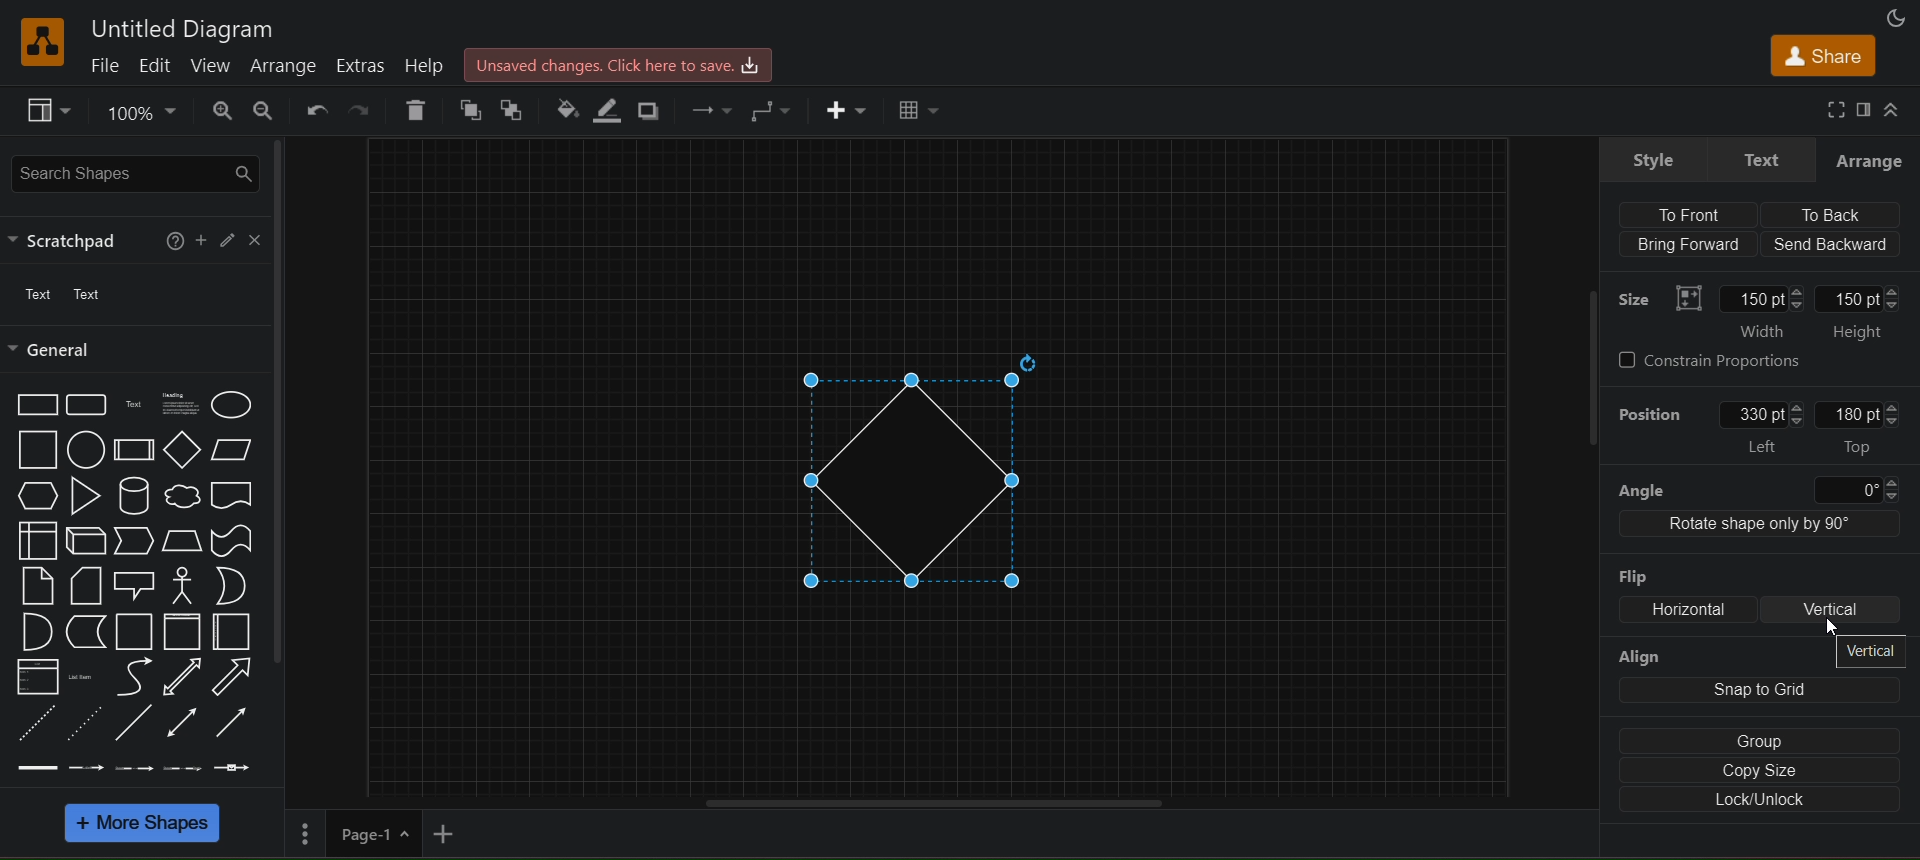 The width and height of the screenshot is (1920, 860). Describe the element at coordinates (130, 631) in the screenshot. I see `container` at that location.